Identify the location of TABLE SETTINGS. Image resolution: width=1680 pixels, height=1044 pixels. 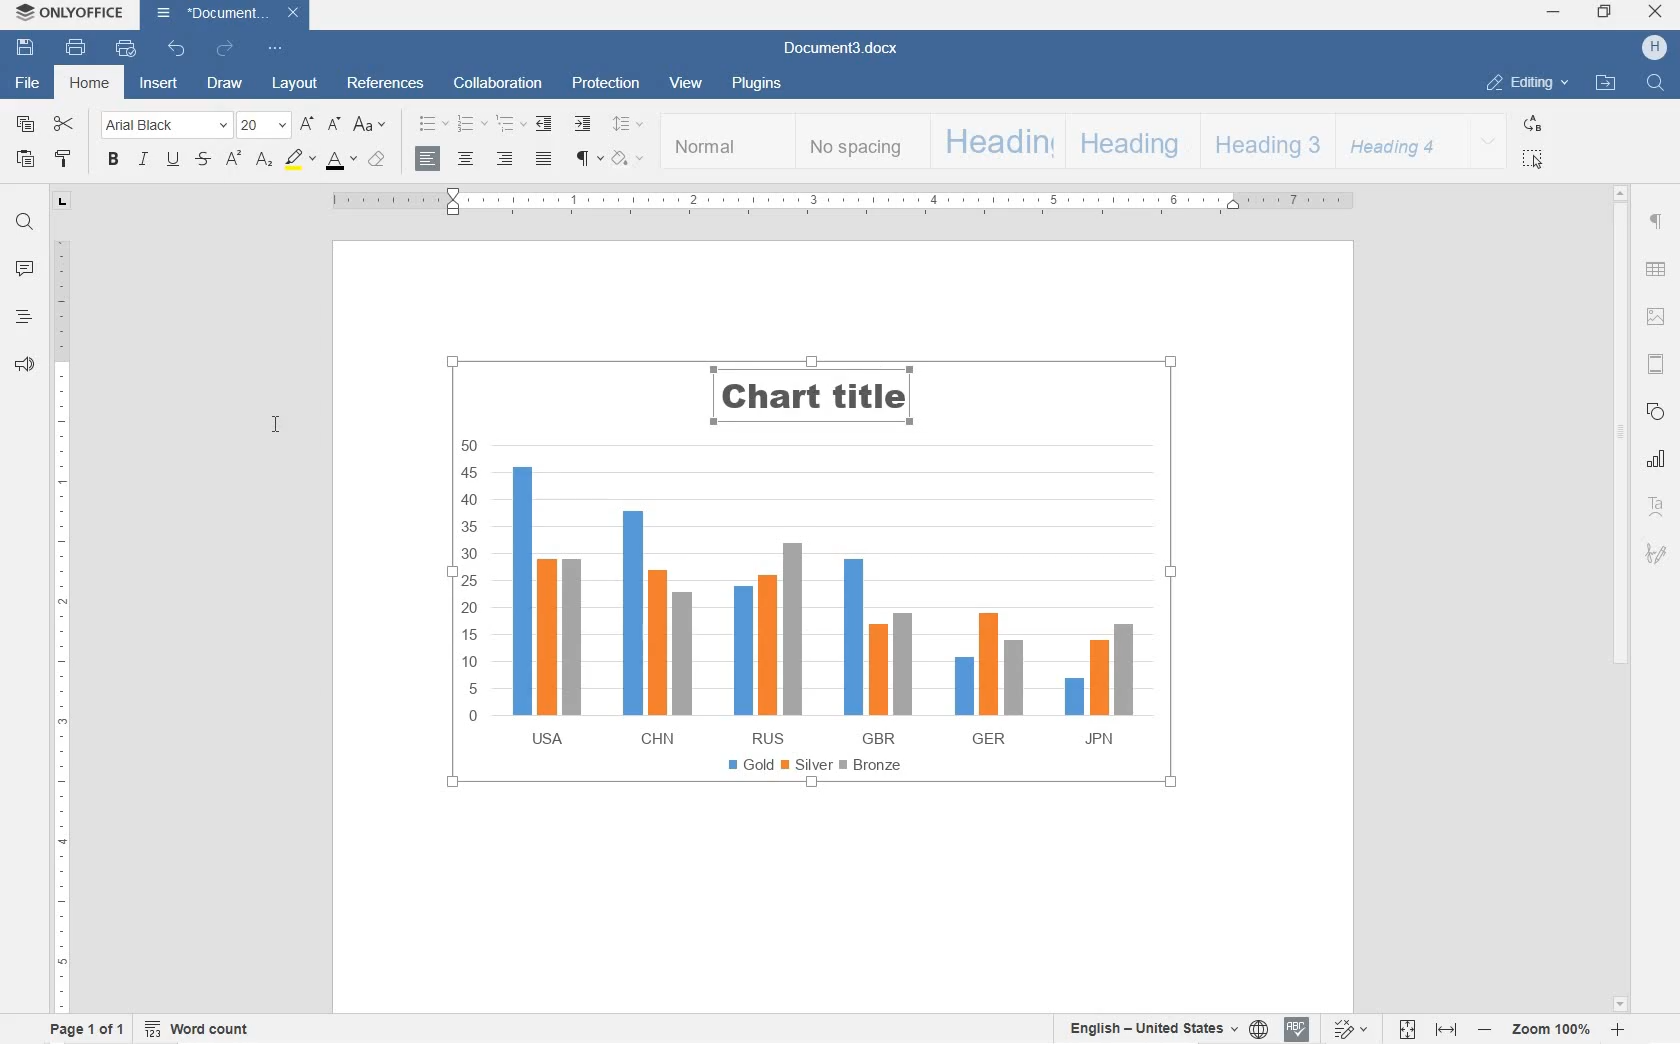
(1656, 269).